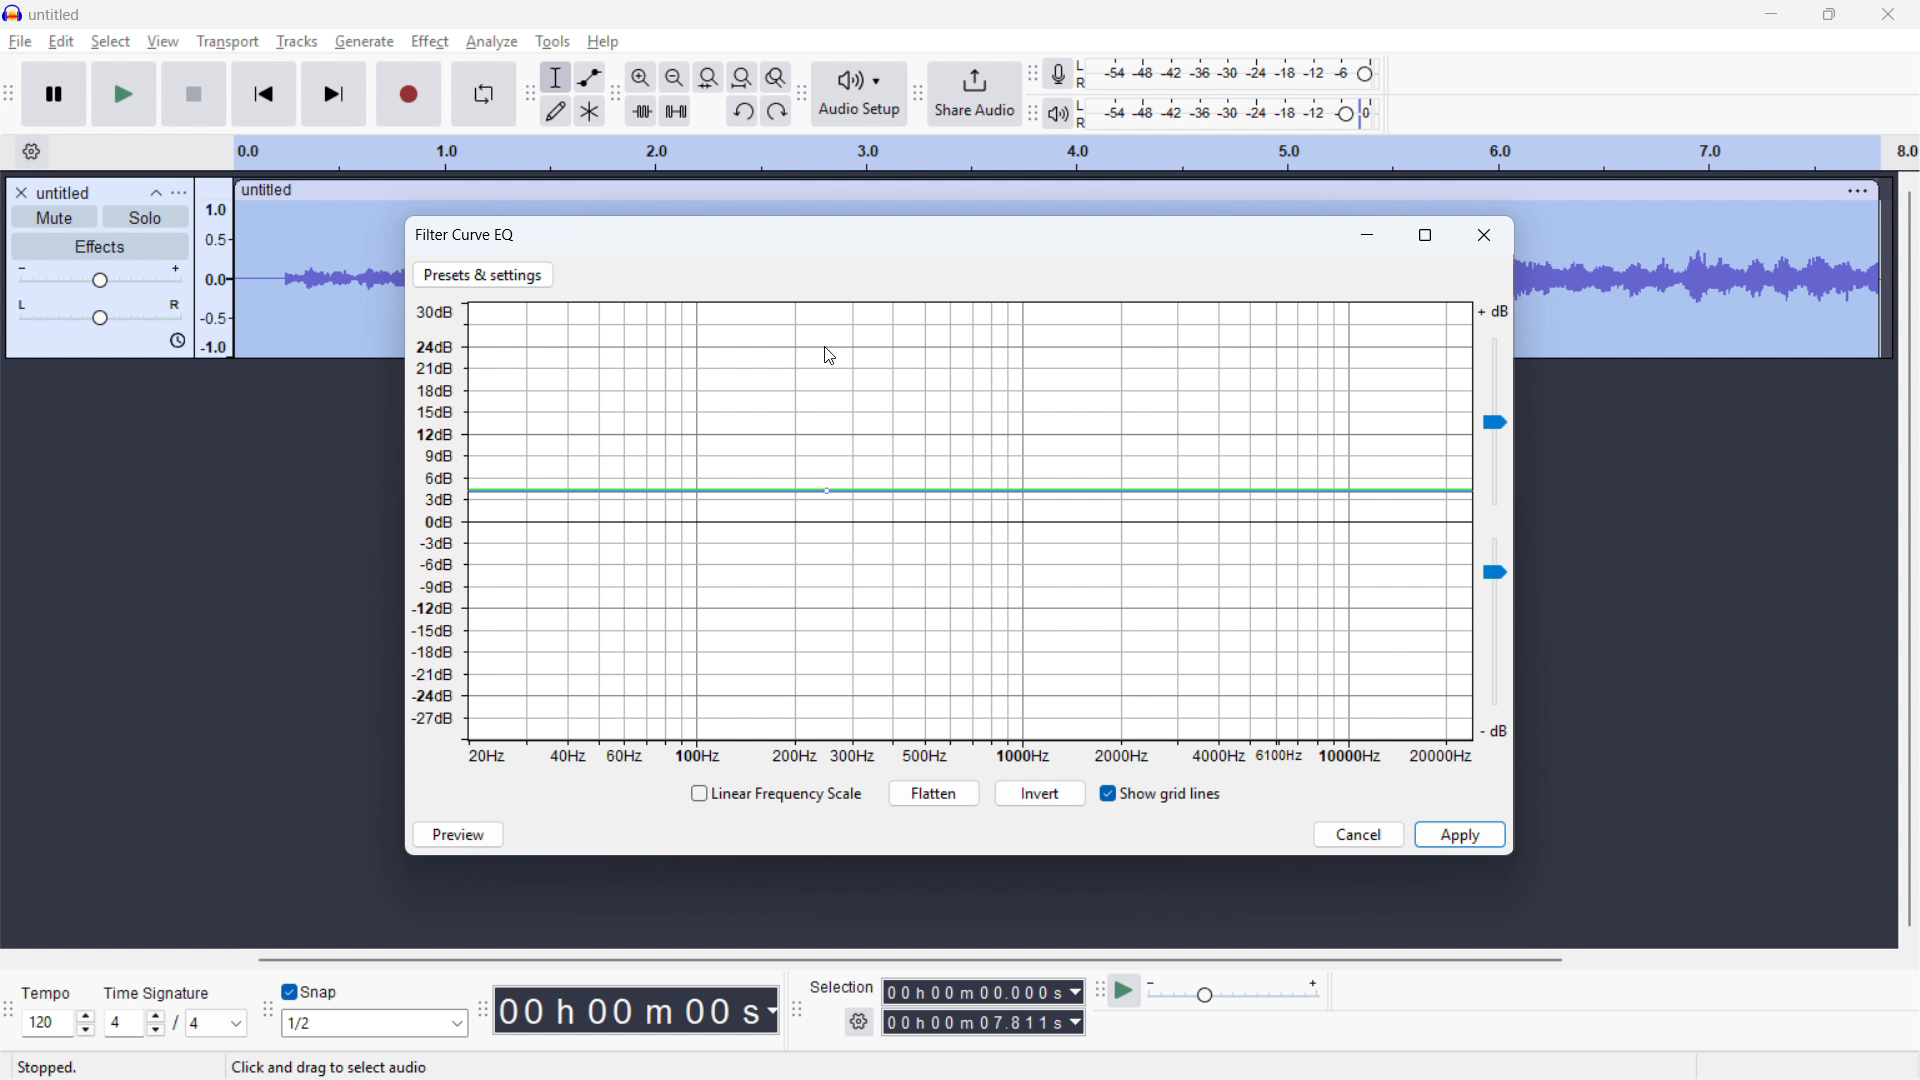 This screenshot has height=1080, width=1920. What do you see at coordinates (917, 95) in the screenshot?
I see `Share audio toolbar ` at bounding box center [917, 95].